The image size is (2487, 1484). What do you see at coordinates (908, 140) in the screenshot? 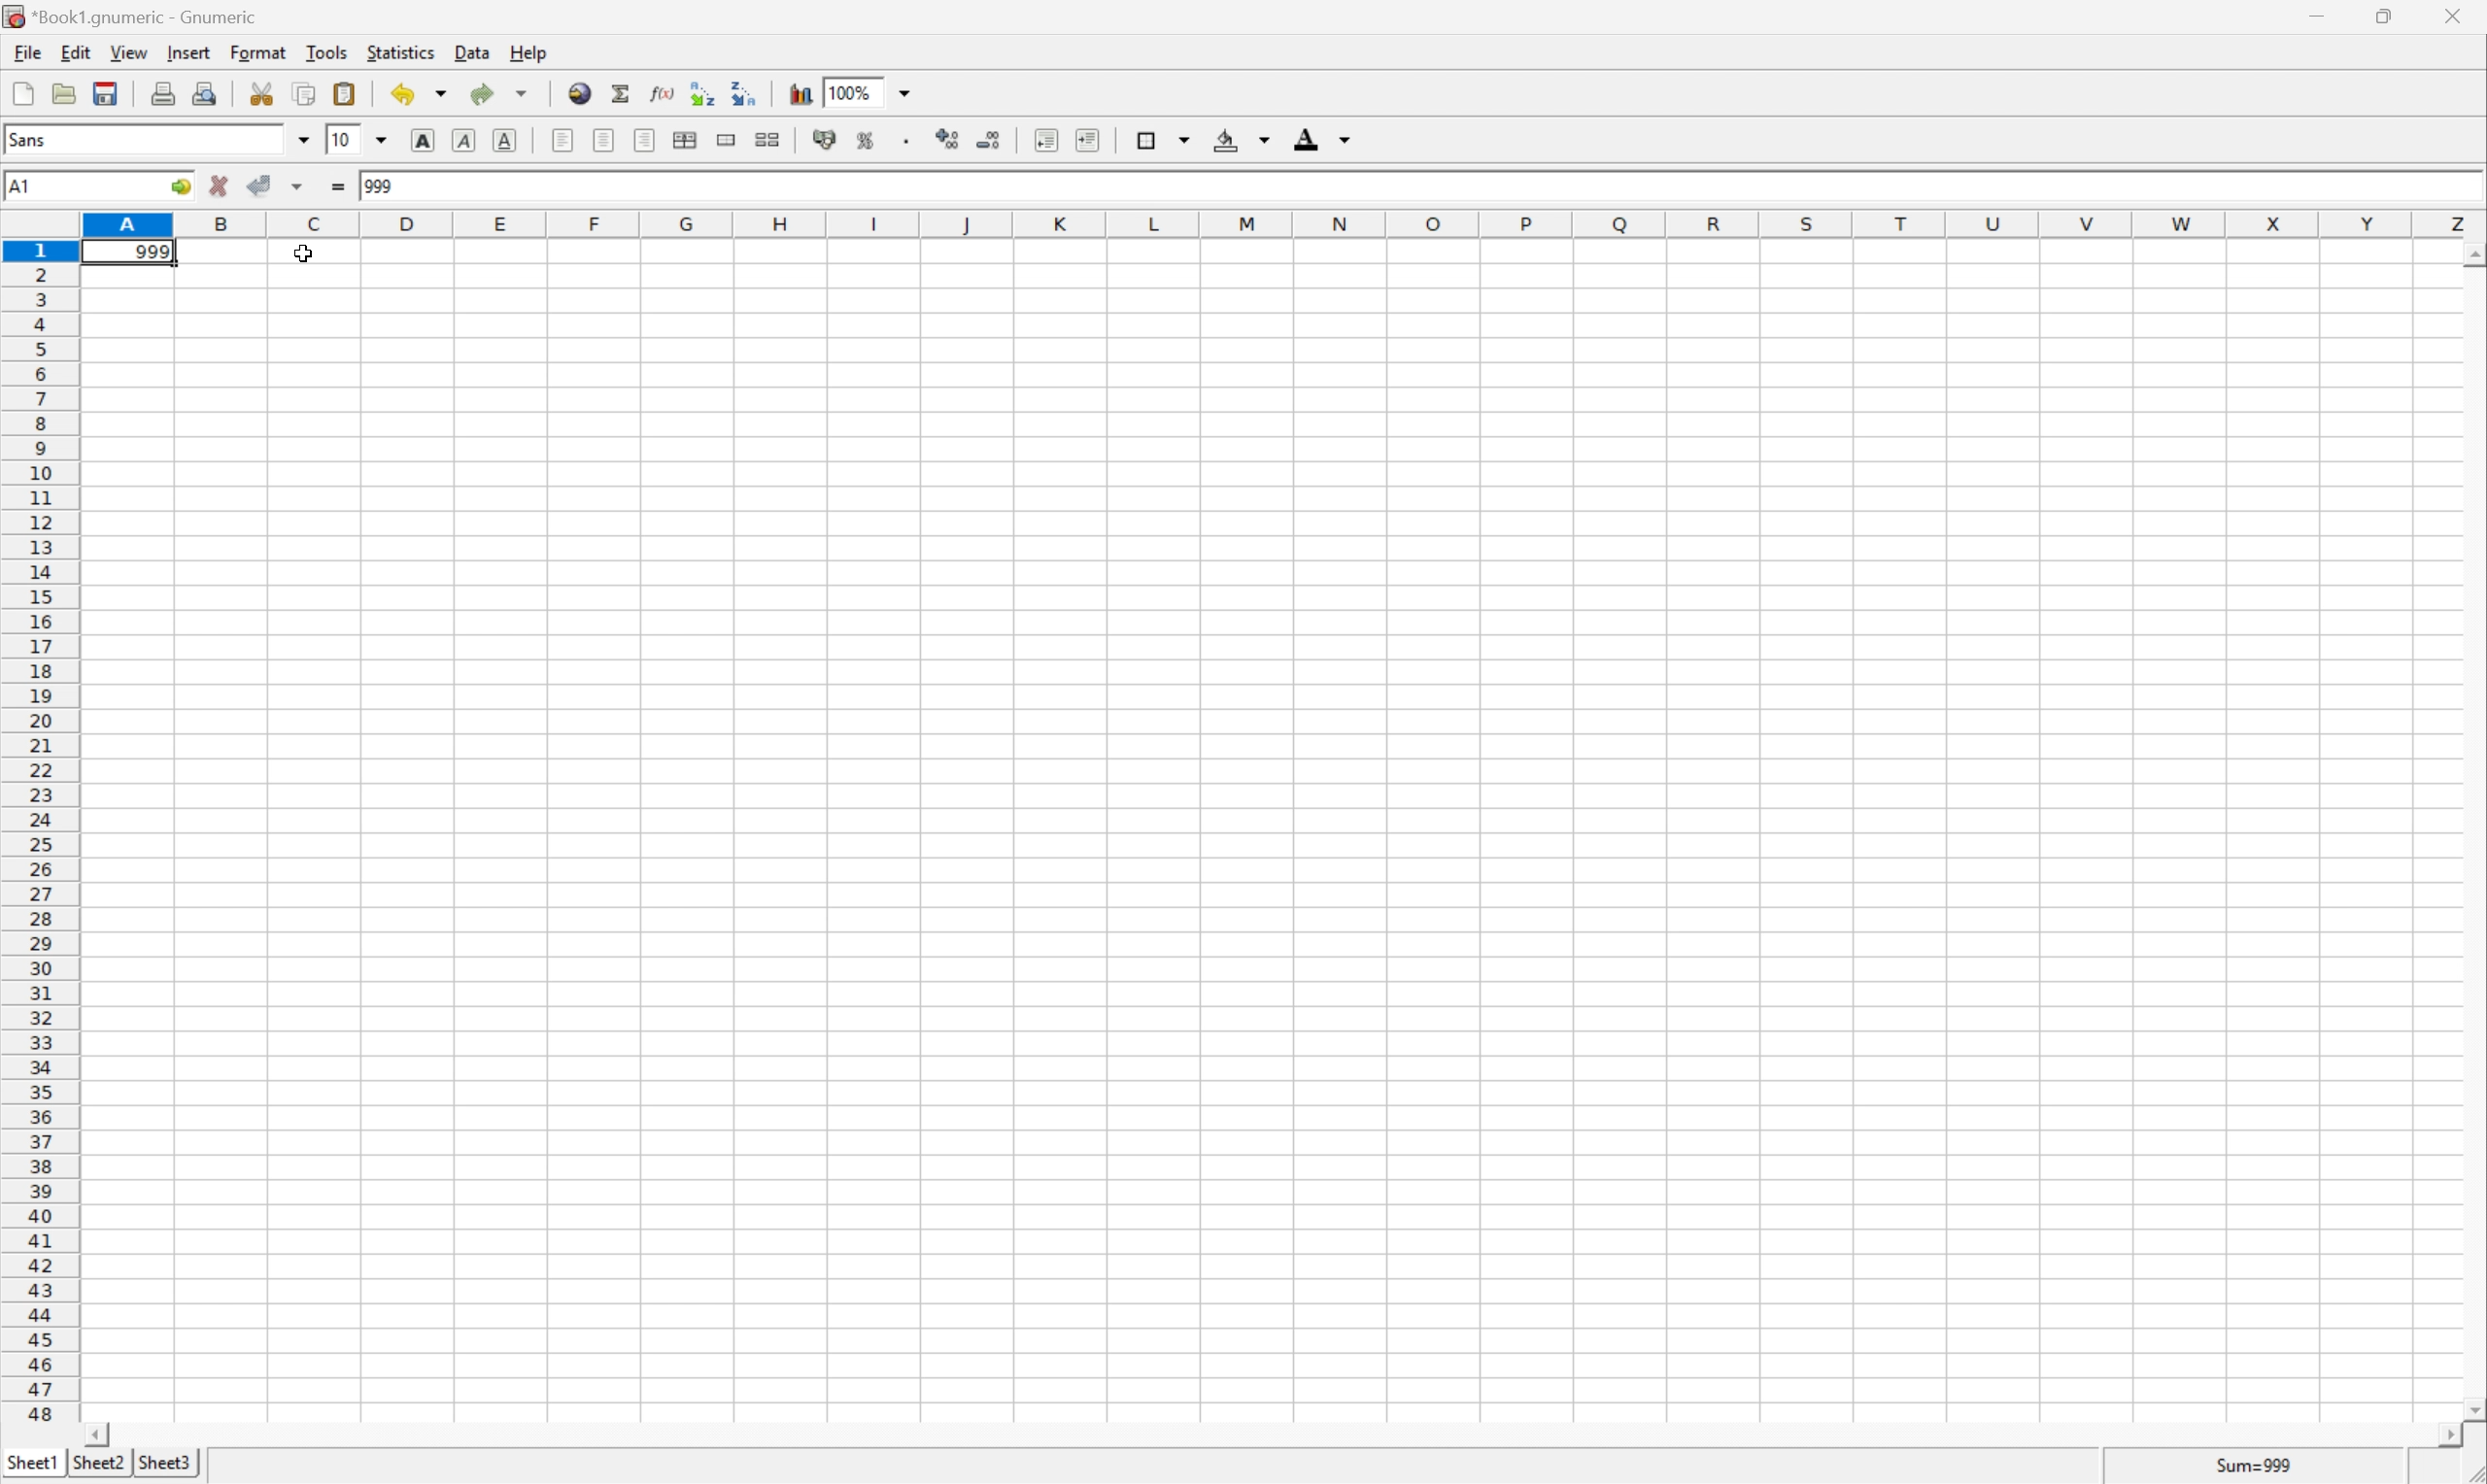
I see `Set the format of the selected cells to include a thousands separator` at bounding box center [908, 140].